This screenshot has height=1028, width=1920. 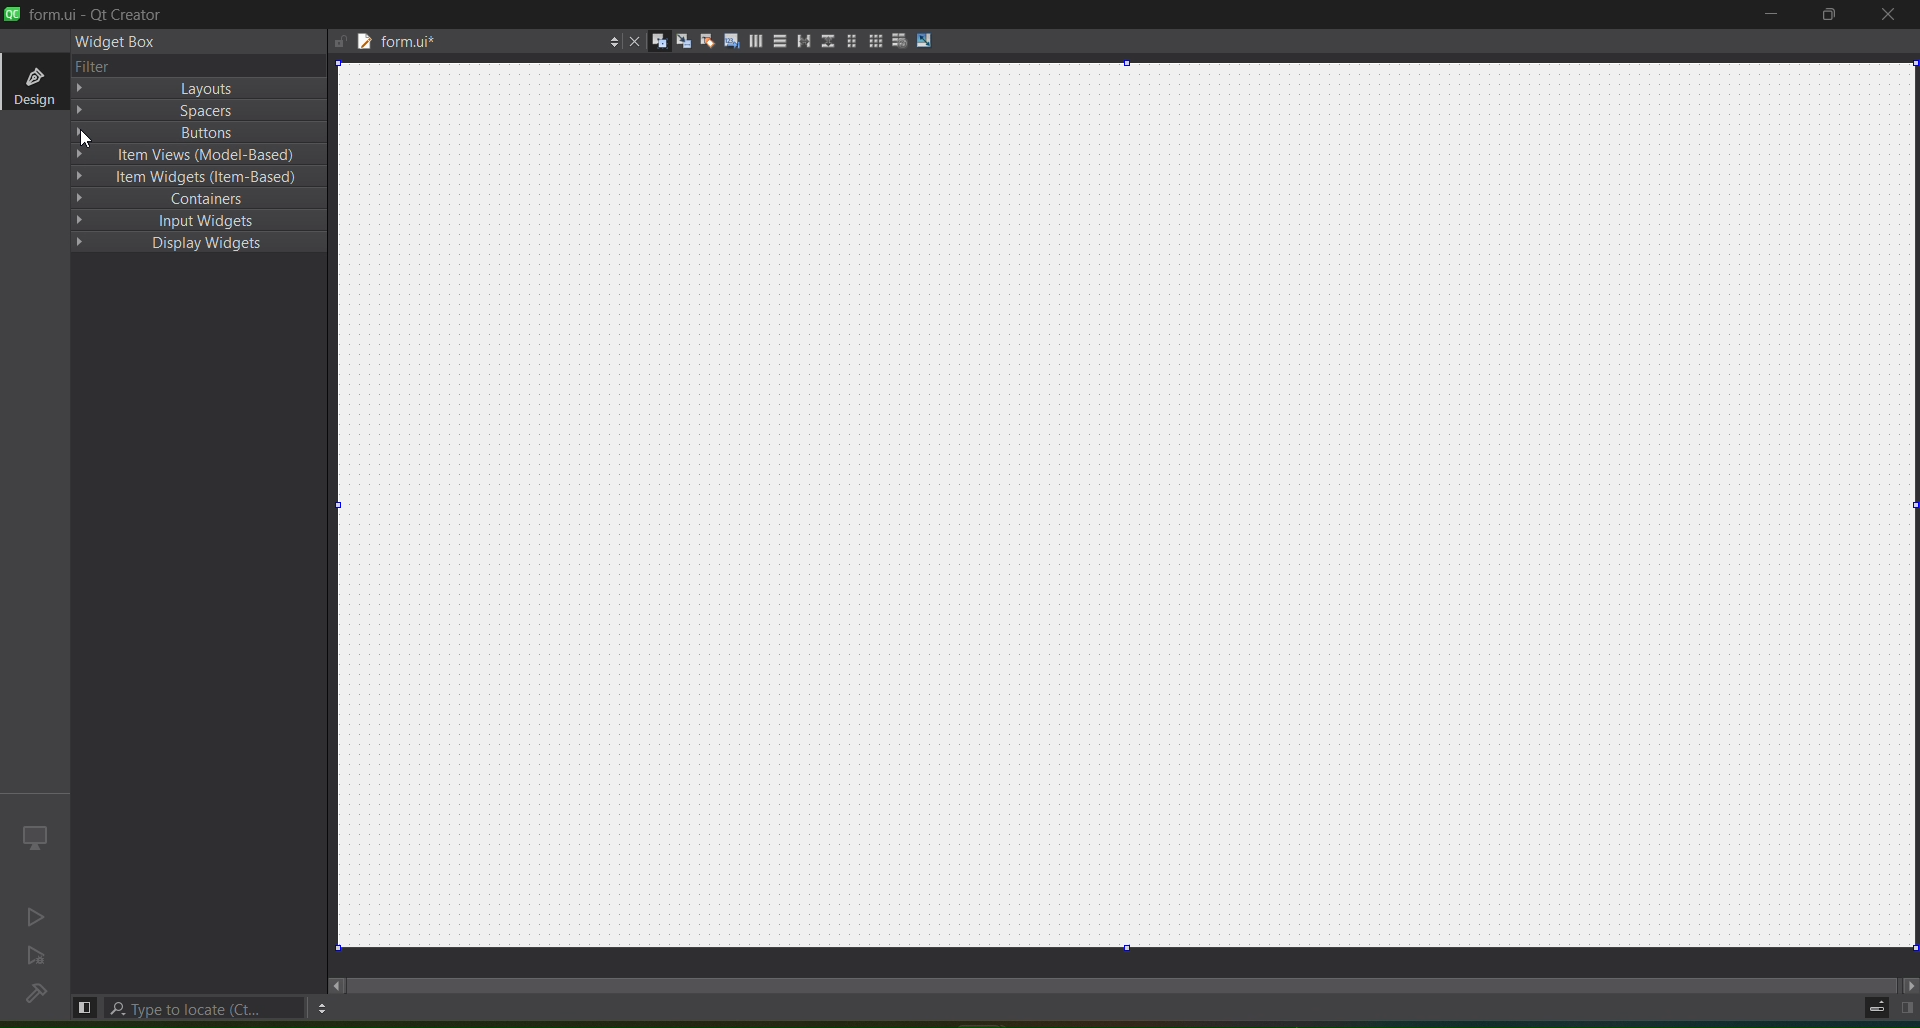 What do you see at coordinates (121, 44) in the screenshot?
I see `widget box` at bounding box center [121, 44].